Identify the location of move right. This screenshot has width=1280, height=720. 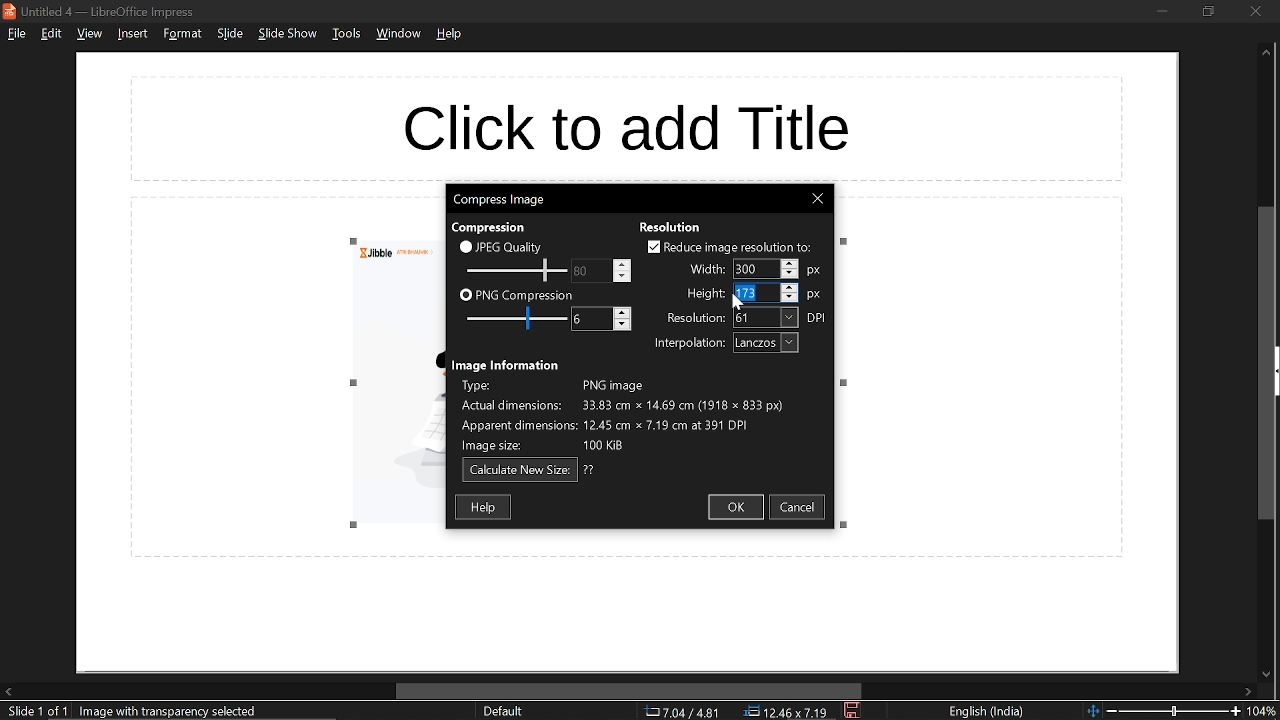
(1249, 691).